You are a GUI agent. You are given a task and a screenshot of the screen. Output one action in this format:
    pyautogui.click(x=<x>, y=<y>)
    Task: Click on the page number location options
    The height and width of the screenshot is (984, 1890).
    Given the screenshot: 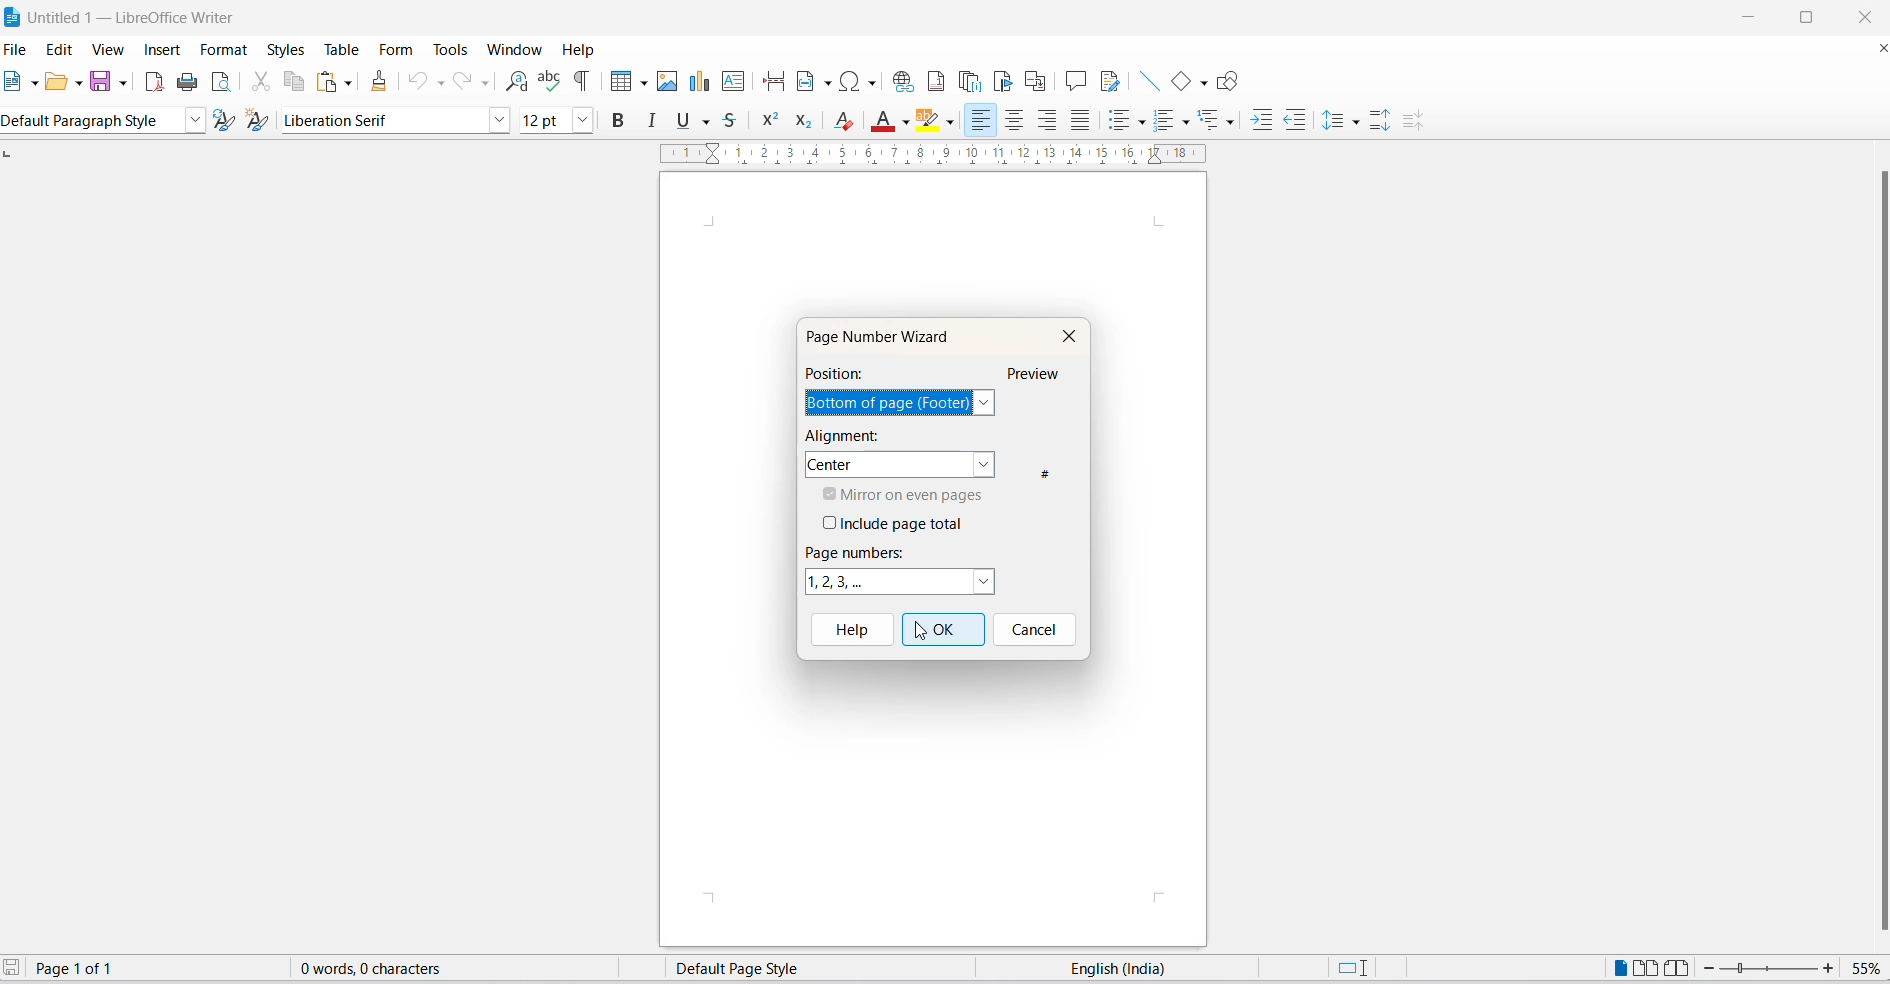 What is the action you would take?
    pyautogui.click(x=988, y=403)
    